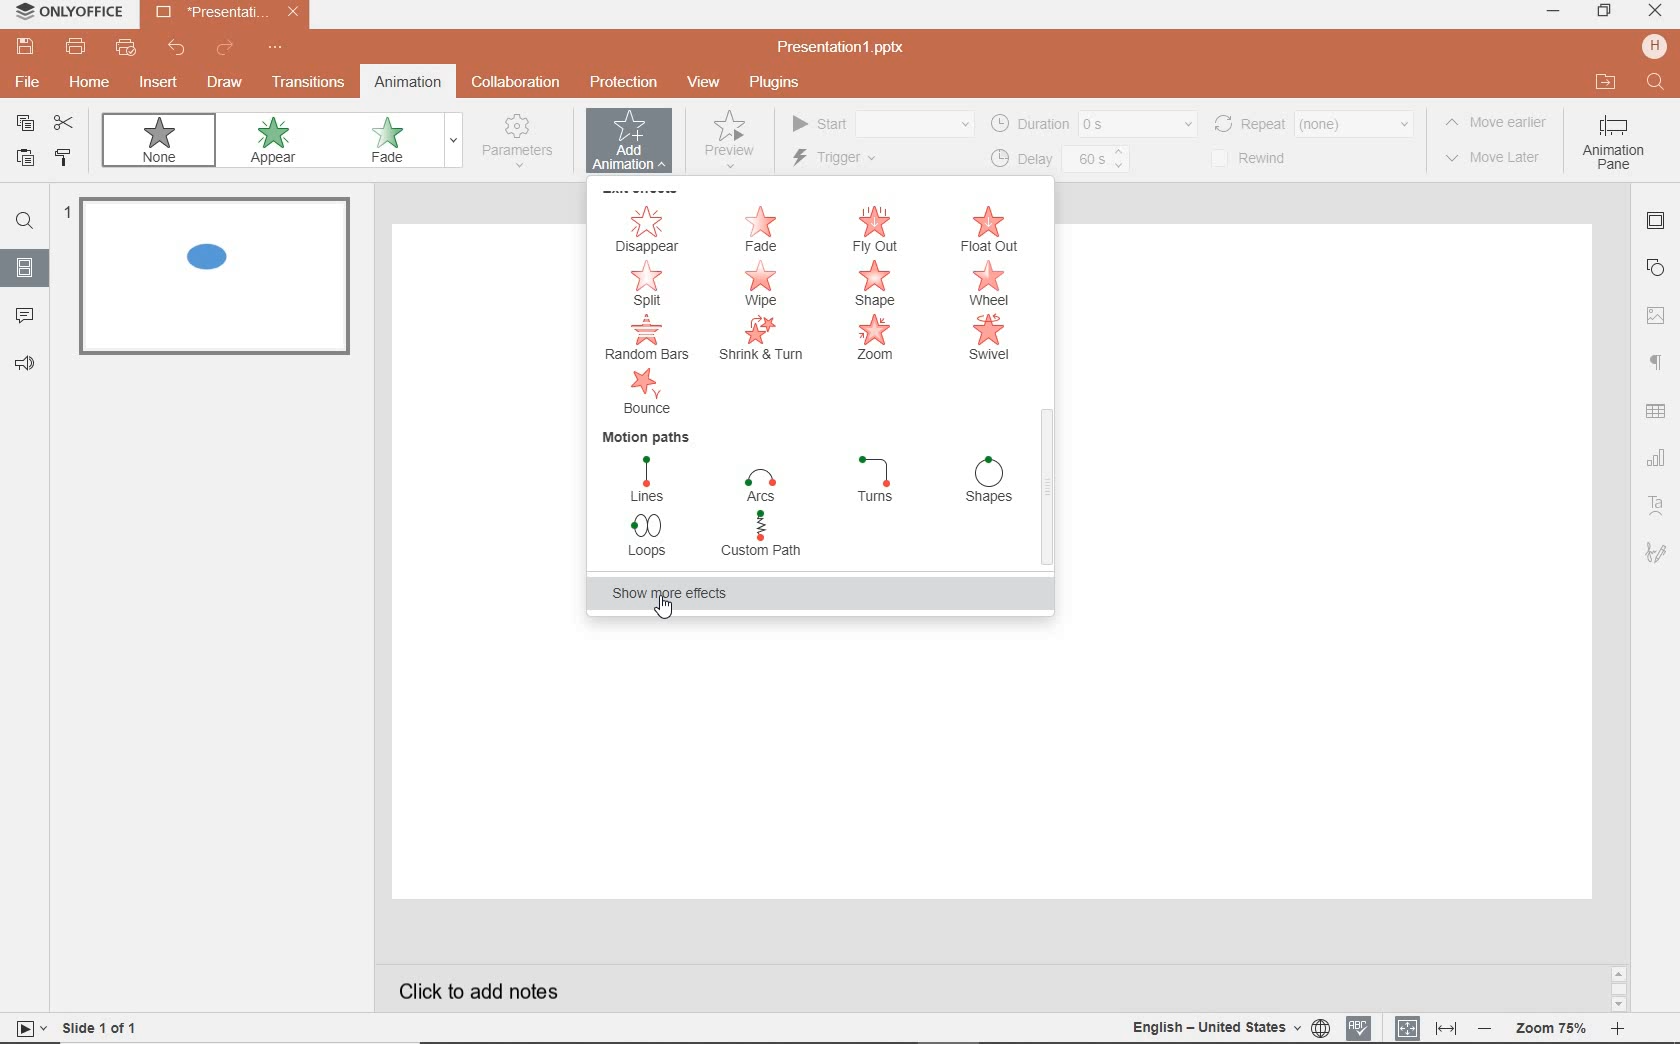  Describe the element at coordinates (648, 229) in the screenshot. I see `DISAPPEAR` at that location.